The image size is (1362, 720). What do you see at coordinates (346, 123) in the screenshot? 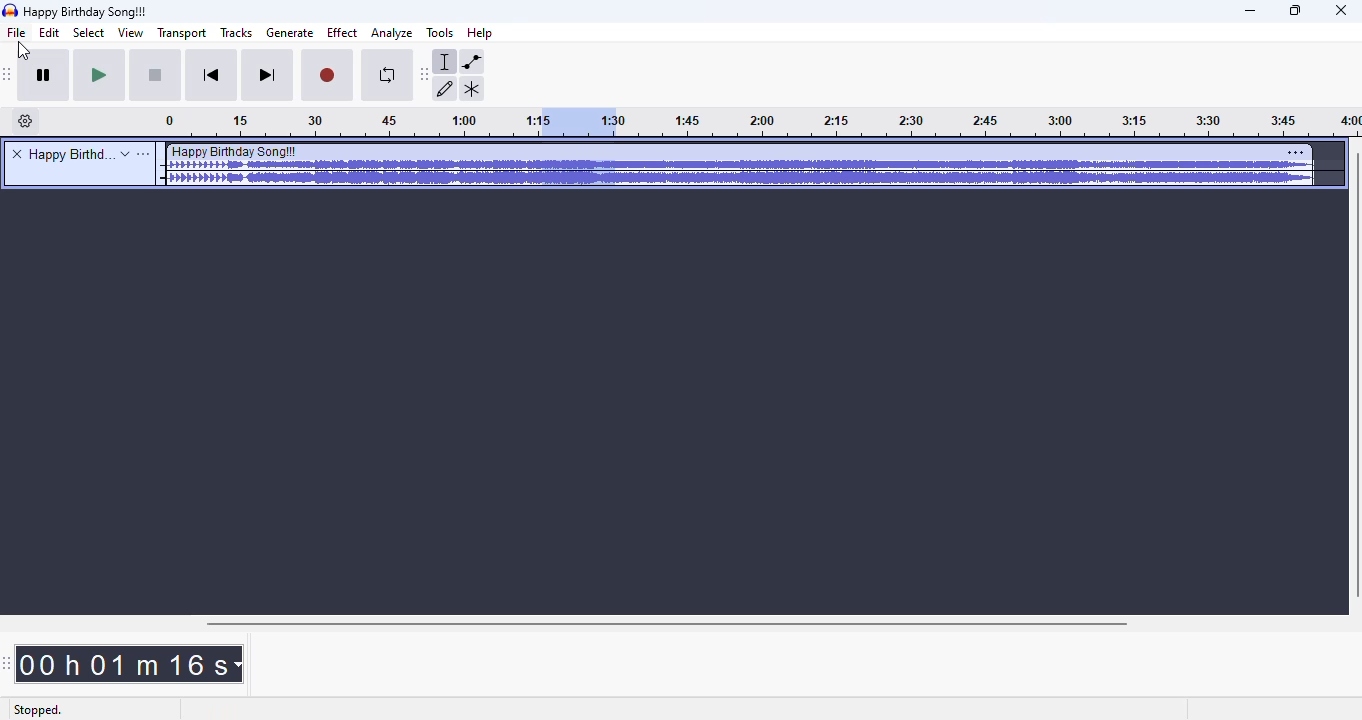
I see `Timeline` at bounding box center [346, 123].